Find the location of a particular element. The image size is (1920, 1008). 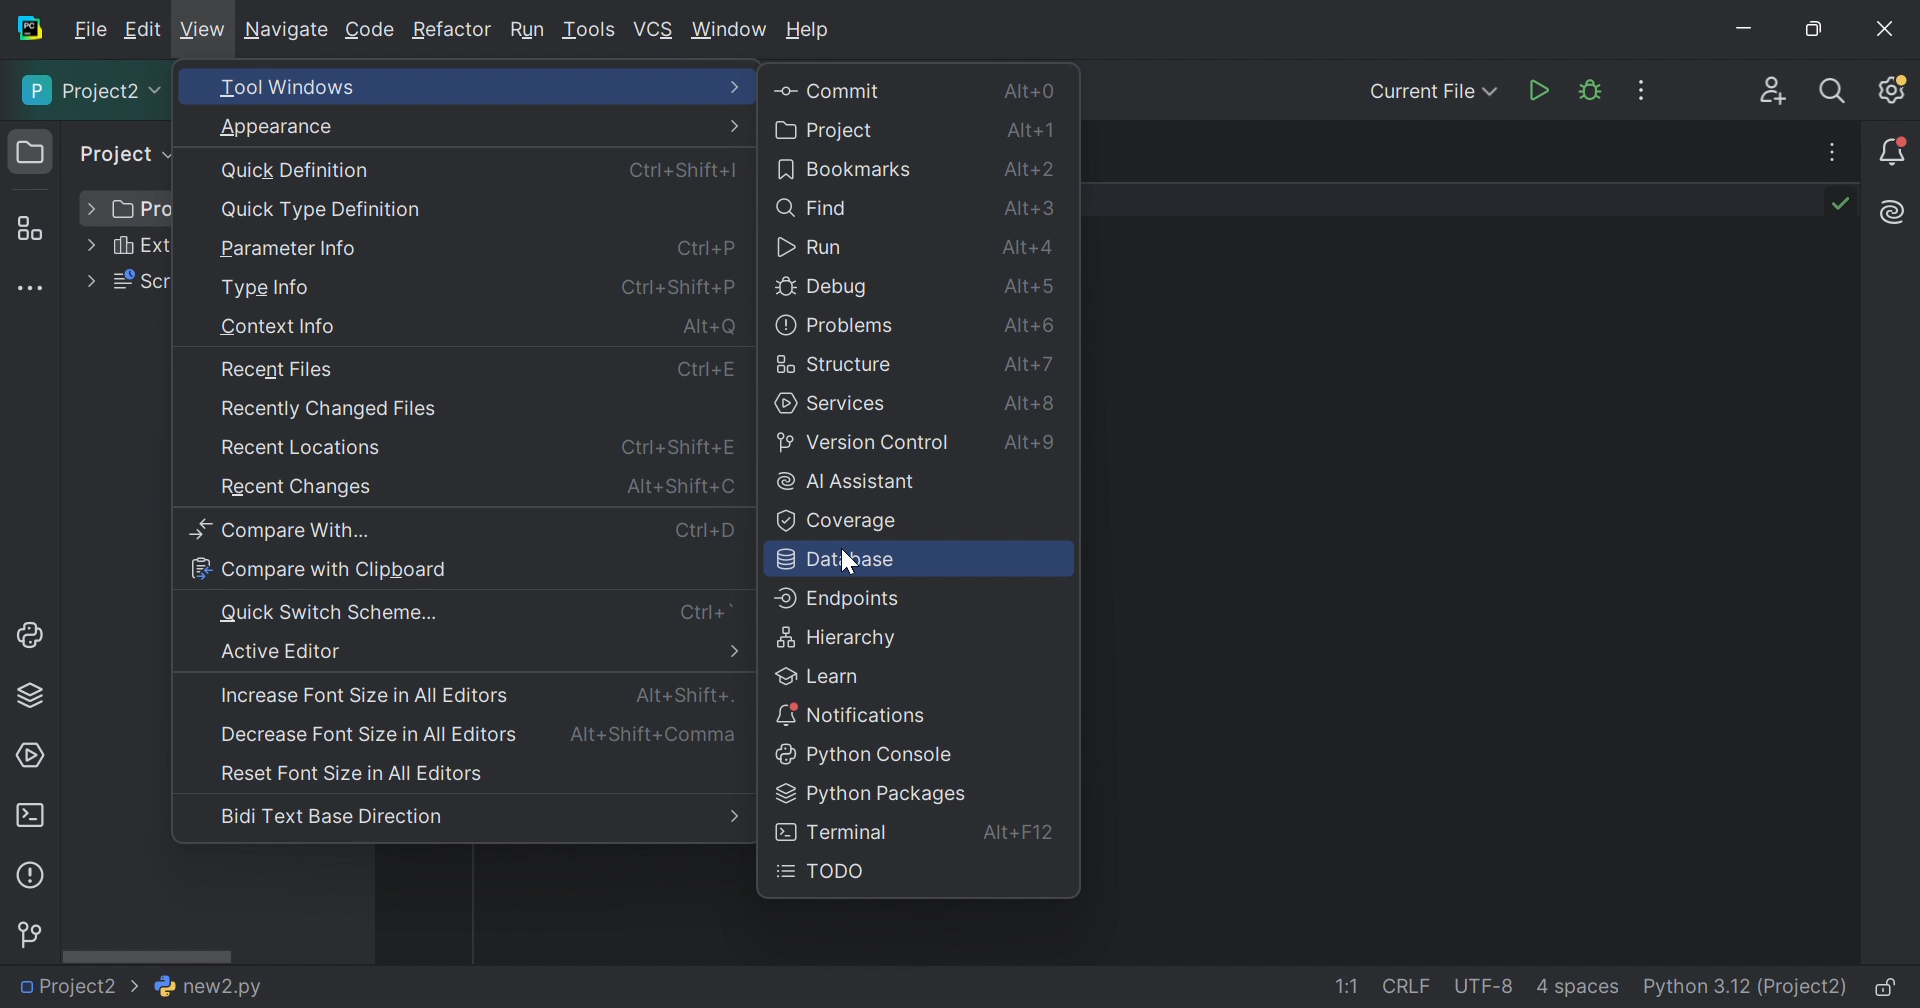

Updates available. IDE and Project Settings is located at coordinates (1891, 91).